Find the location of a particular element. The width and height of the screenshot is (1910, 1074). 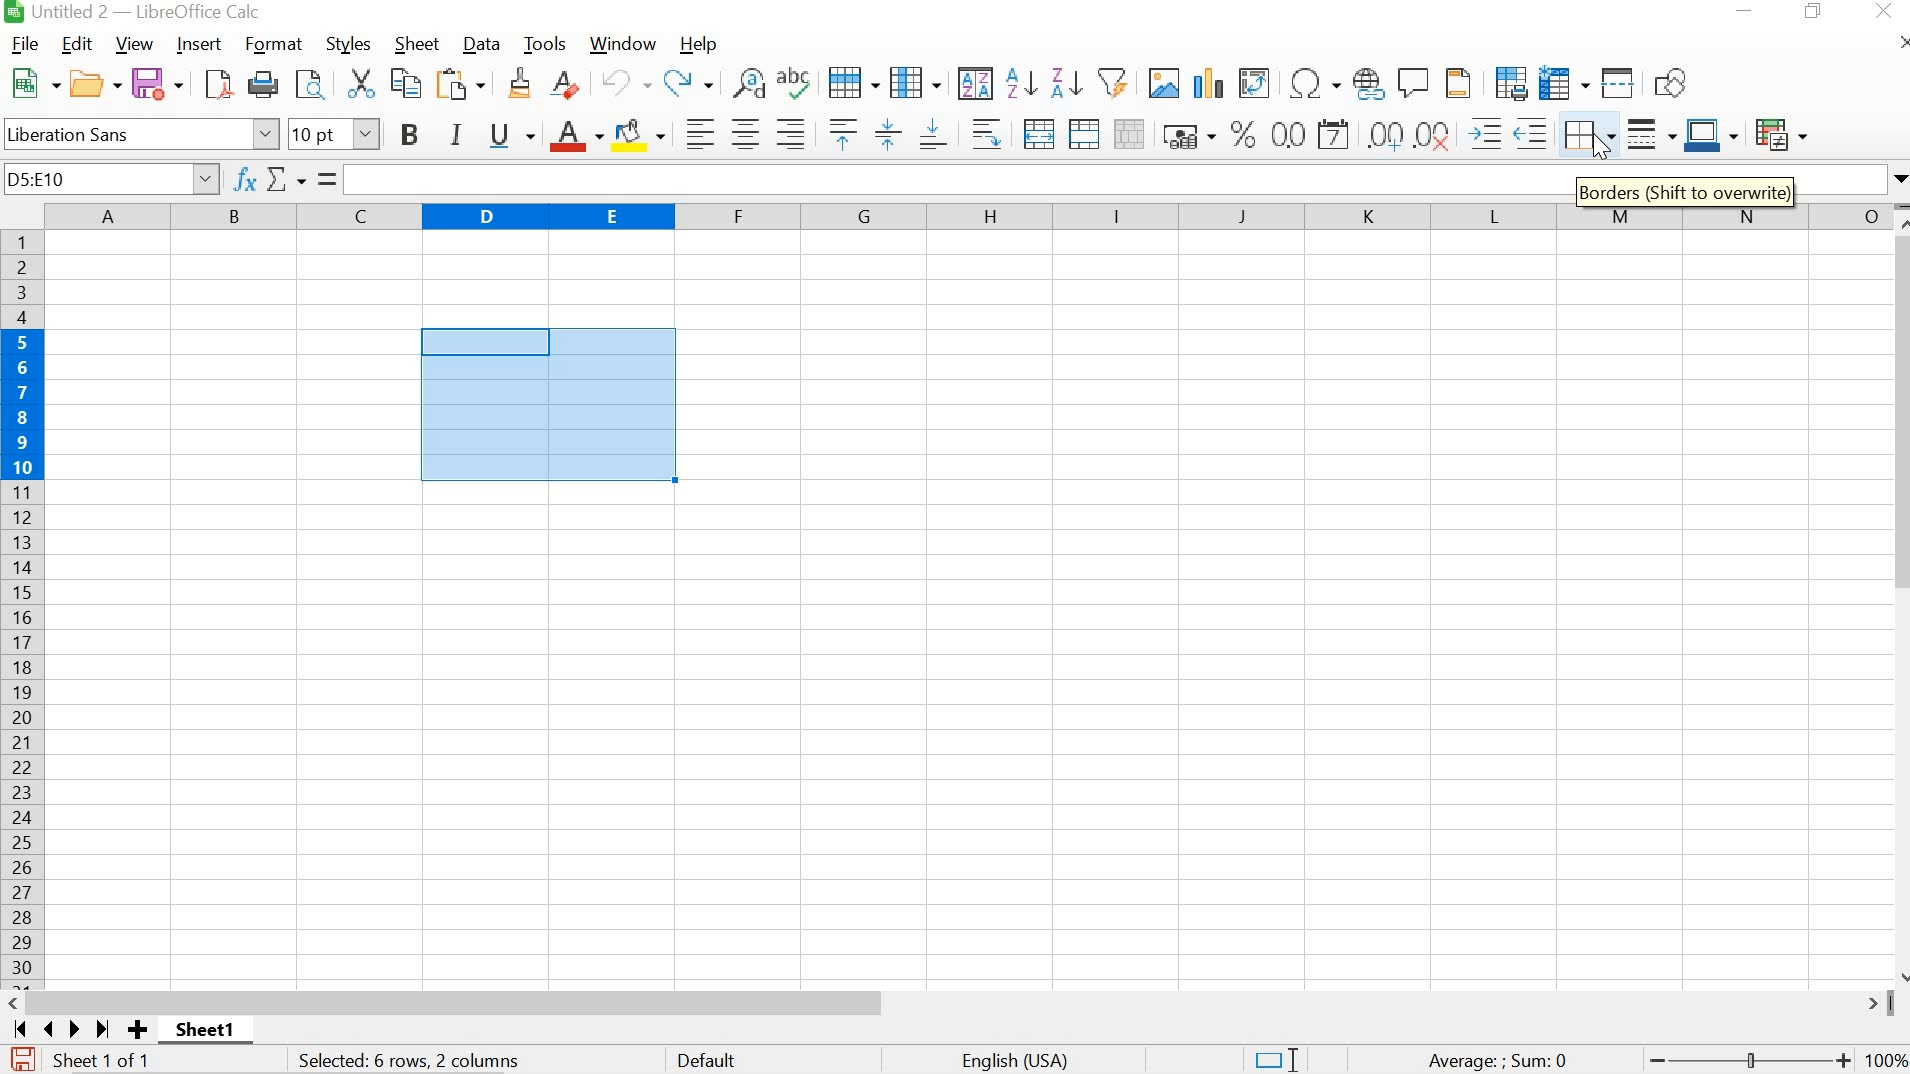

REDO is located at coordinates (689, 84).